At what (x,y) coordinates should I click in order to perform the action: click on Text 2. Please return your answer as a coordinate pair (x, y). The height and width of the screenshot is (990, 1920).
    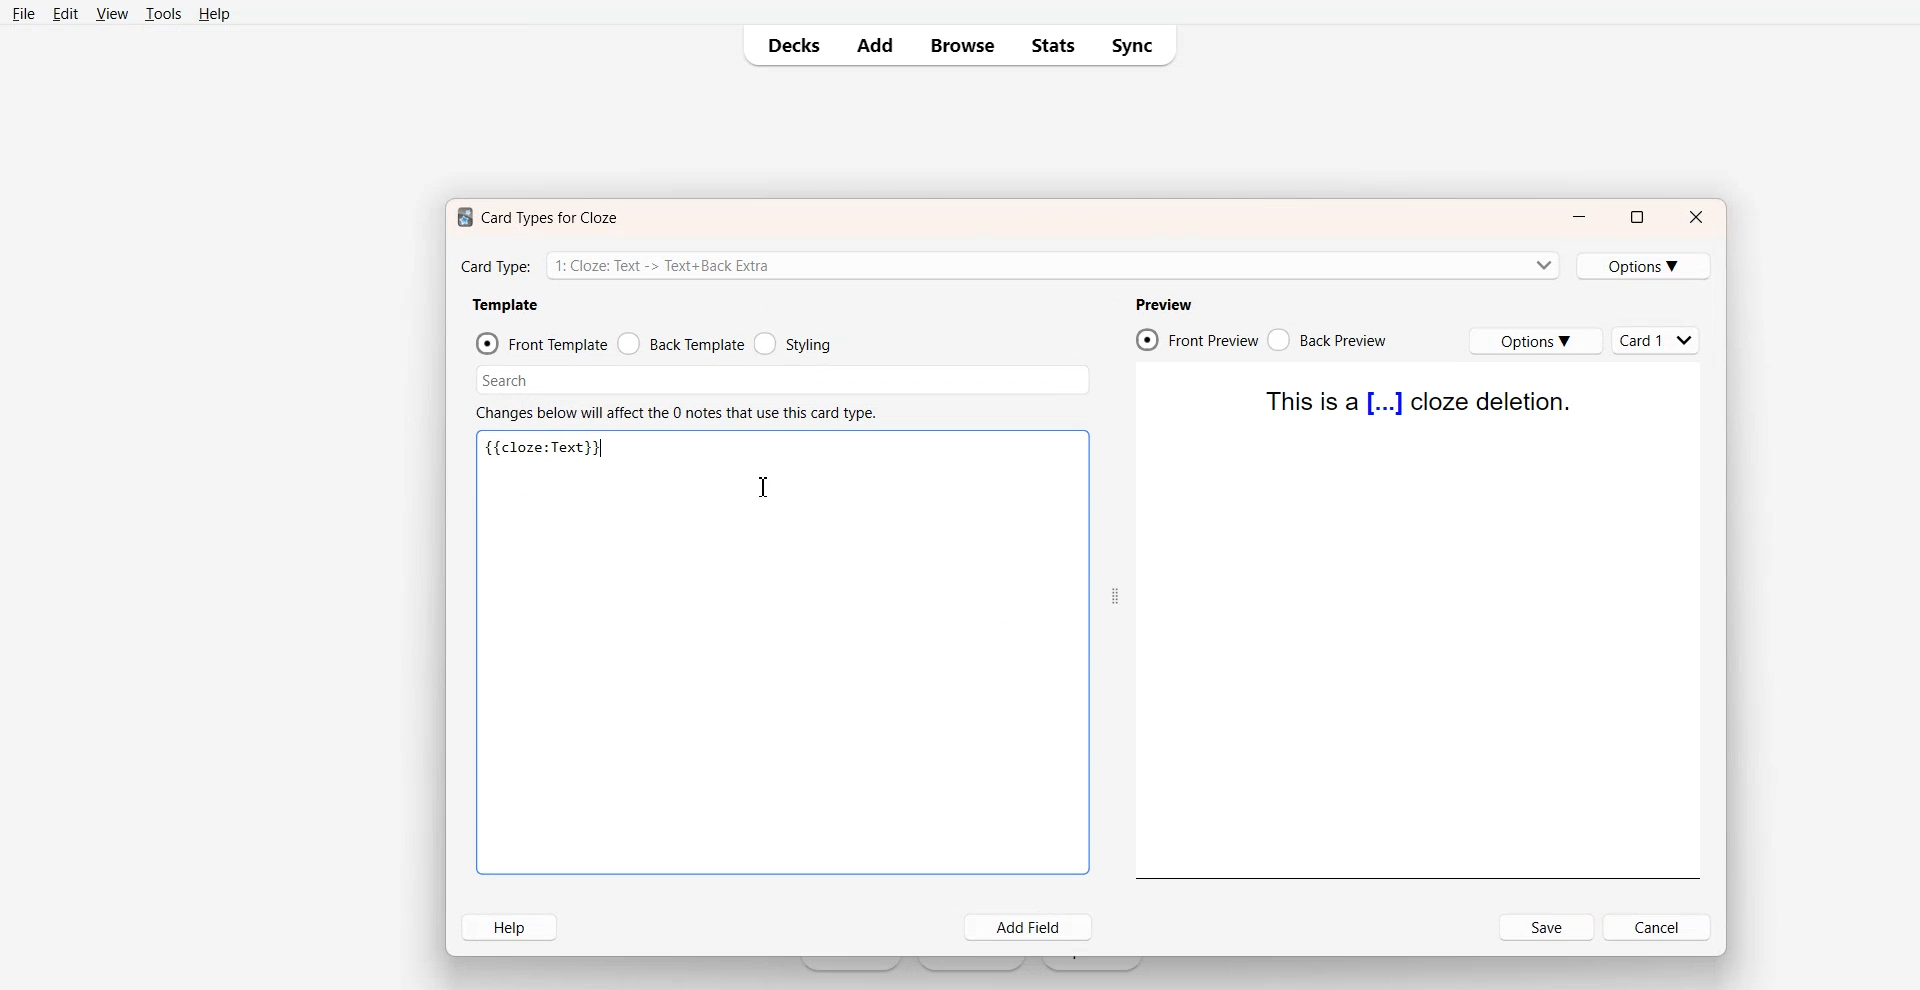
    Looking at the image, I should click on (675, 411).